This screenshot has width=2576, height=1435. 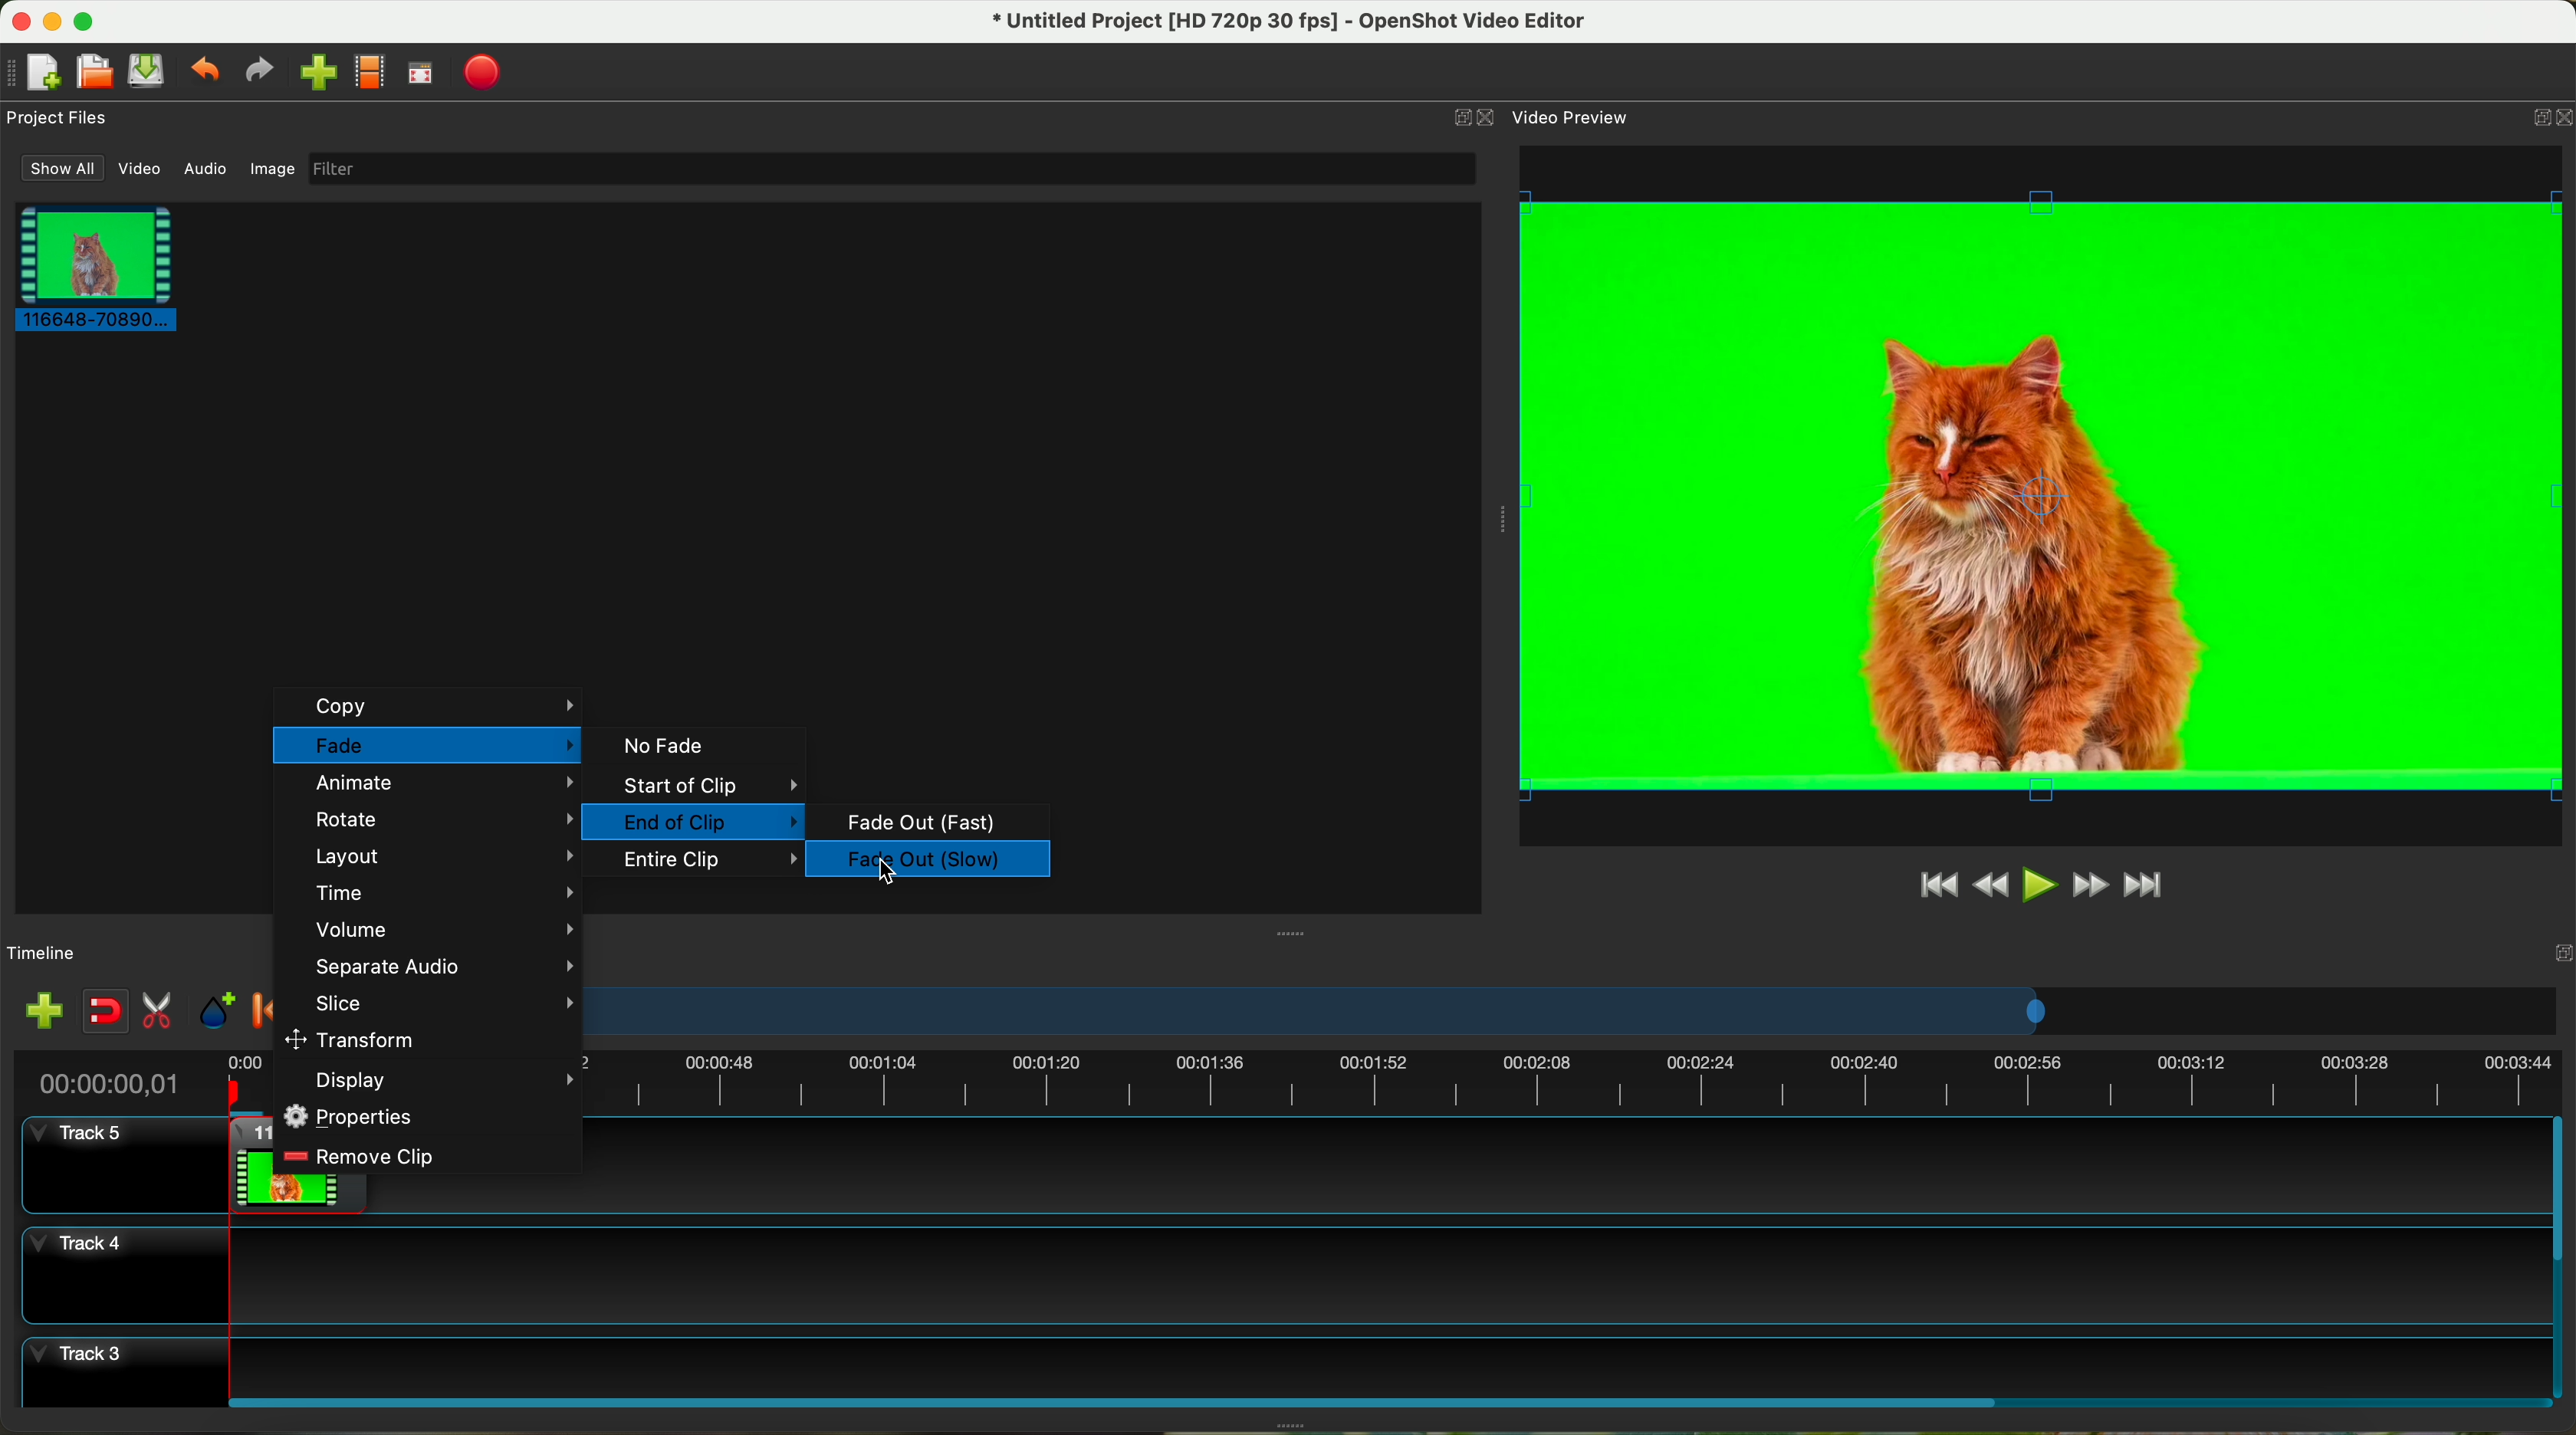 What do you see at coordinates (217, 1011) in the screenshot?
I see `add mark` at bounding box center [217, 1011].